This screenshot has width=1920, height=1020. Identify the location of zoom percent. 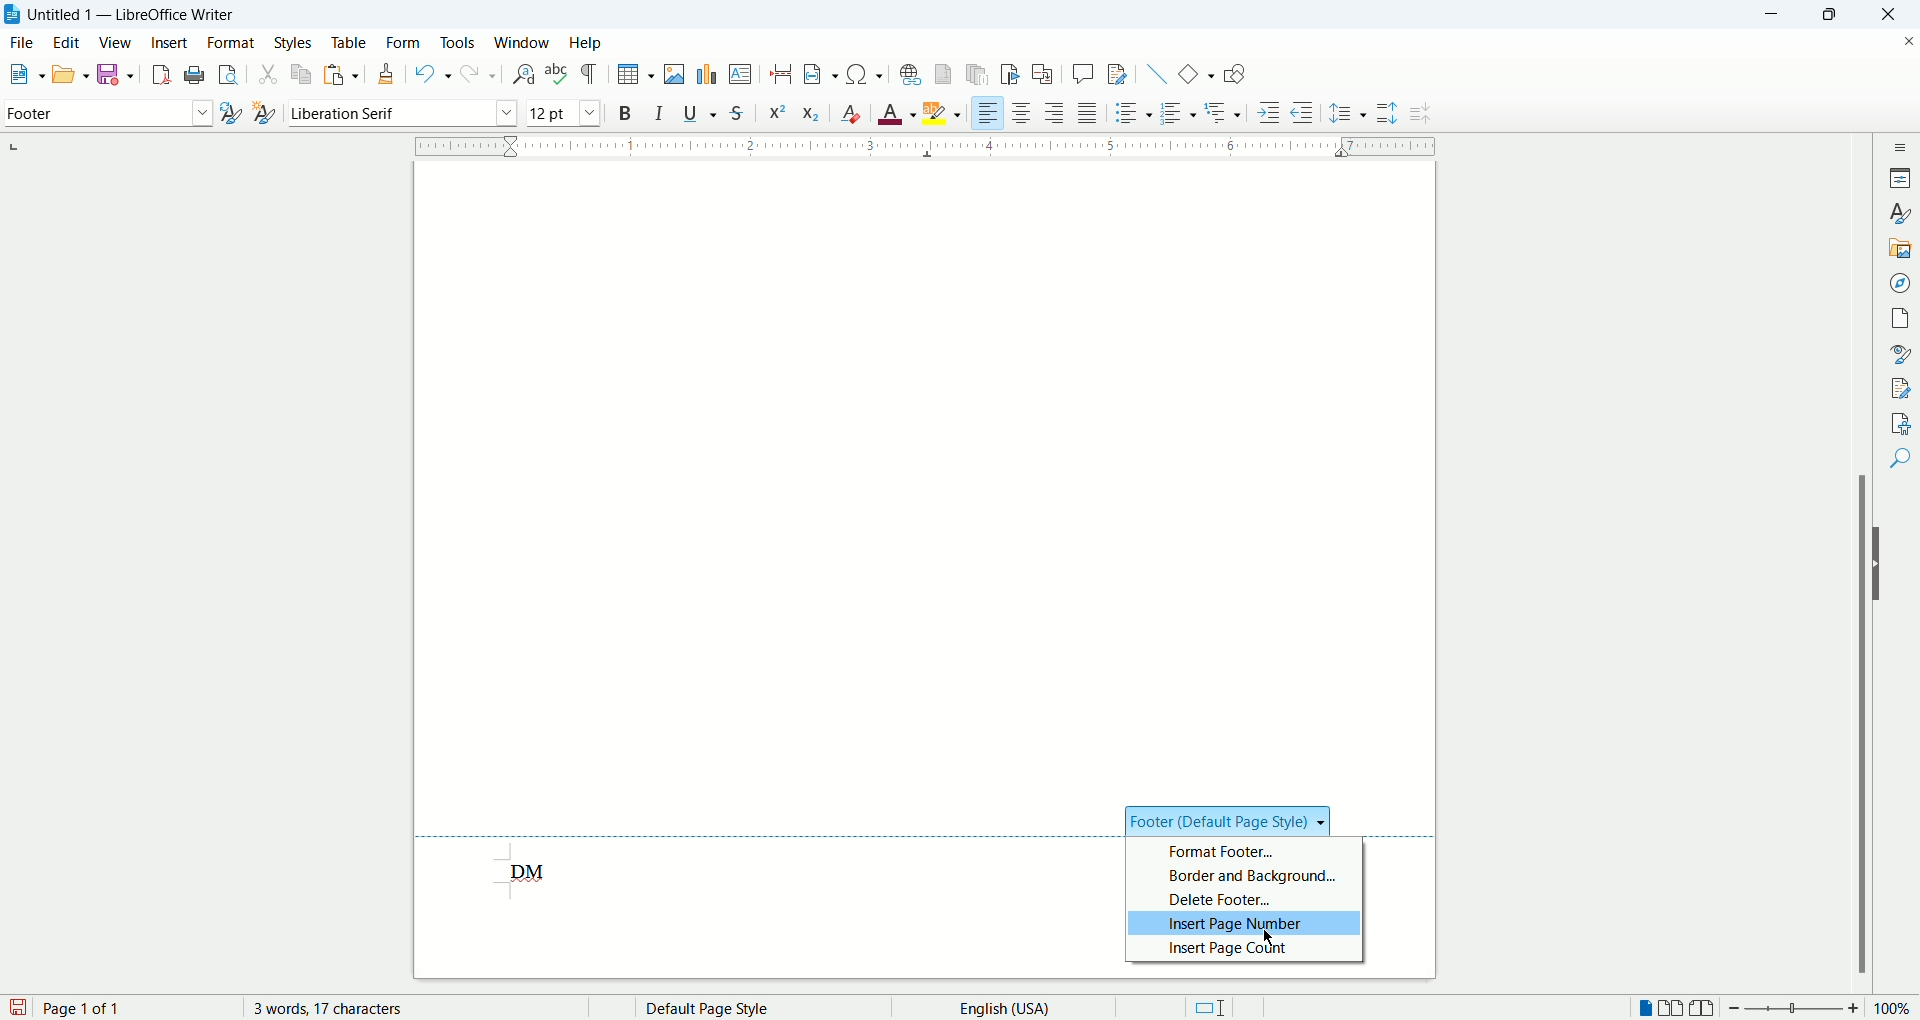
(1894, 1010).